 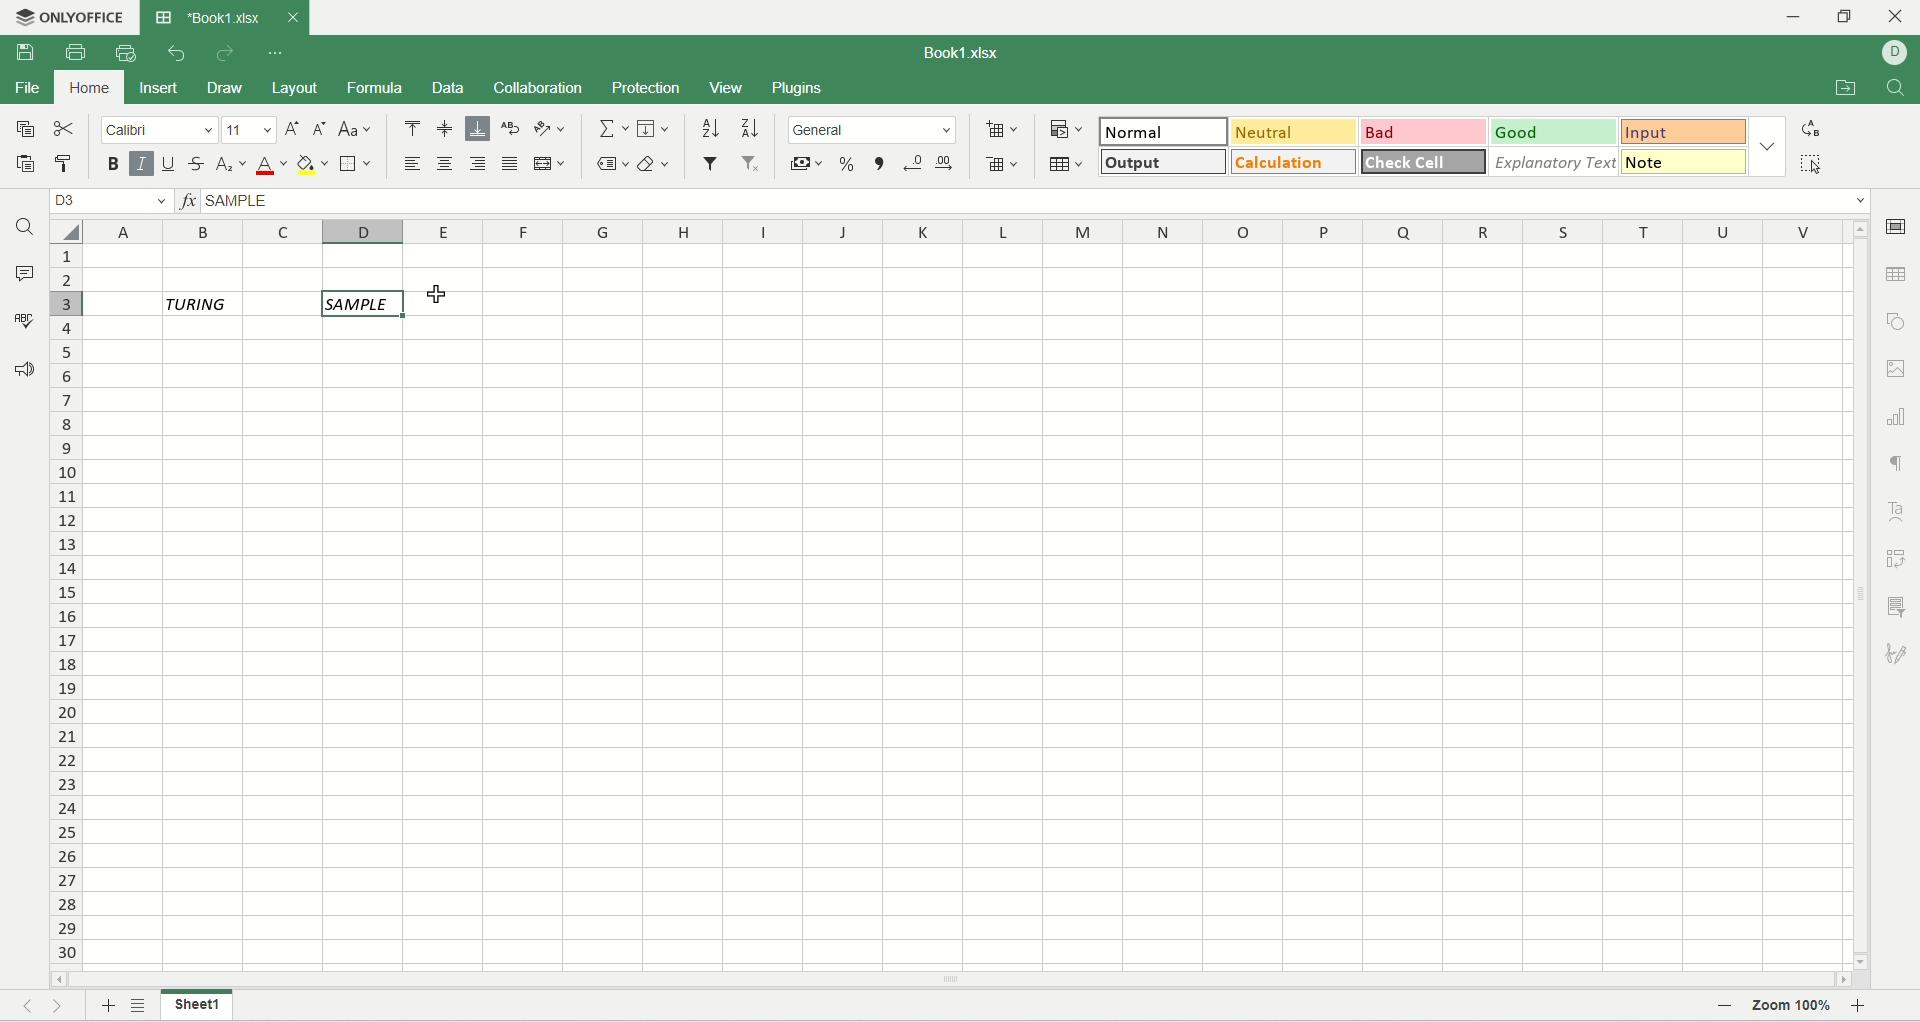 What do you see at coordinates (158, 88) in the screenshot?
I see `insert` at bounding box center [158, 88].